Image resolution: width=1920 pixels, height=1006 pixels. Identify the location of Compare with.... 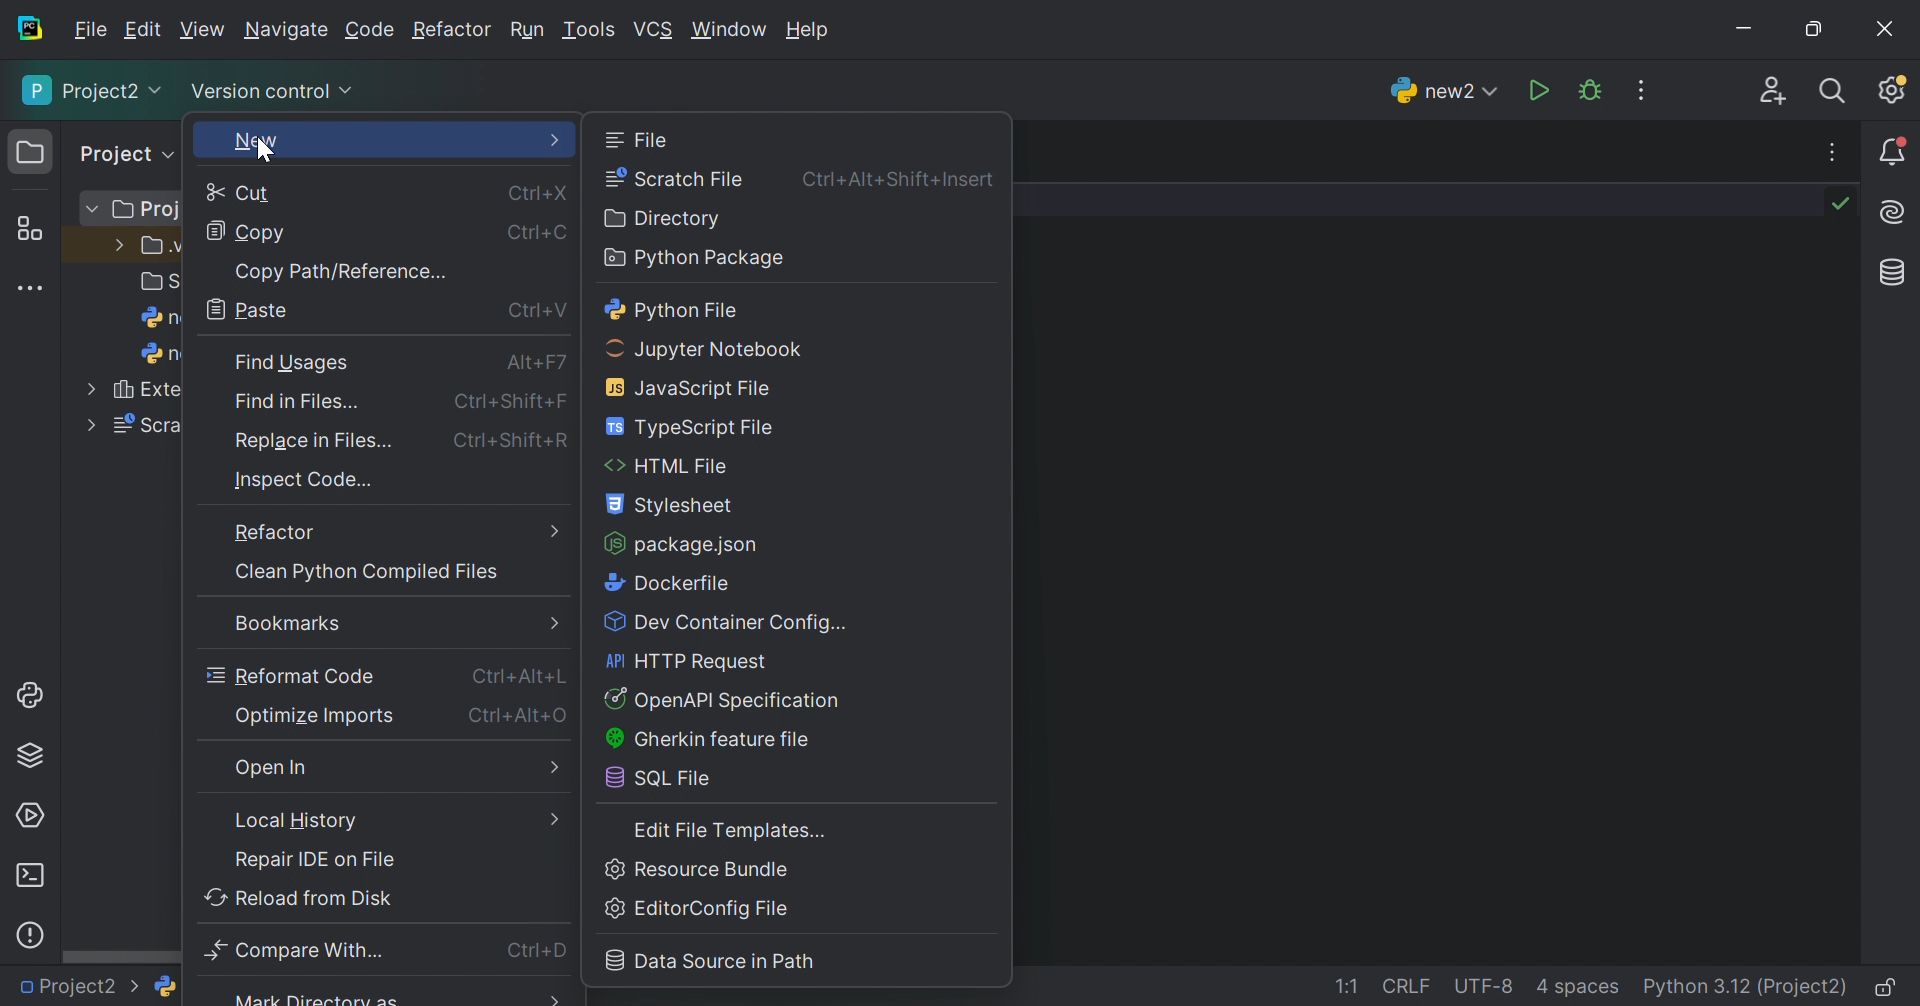
(294, 951).